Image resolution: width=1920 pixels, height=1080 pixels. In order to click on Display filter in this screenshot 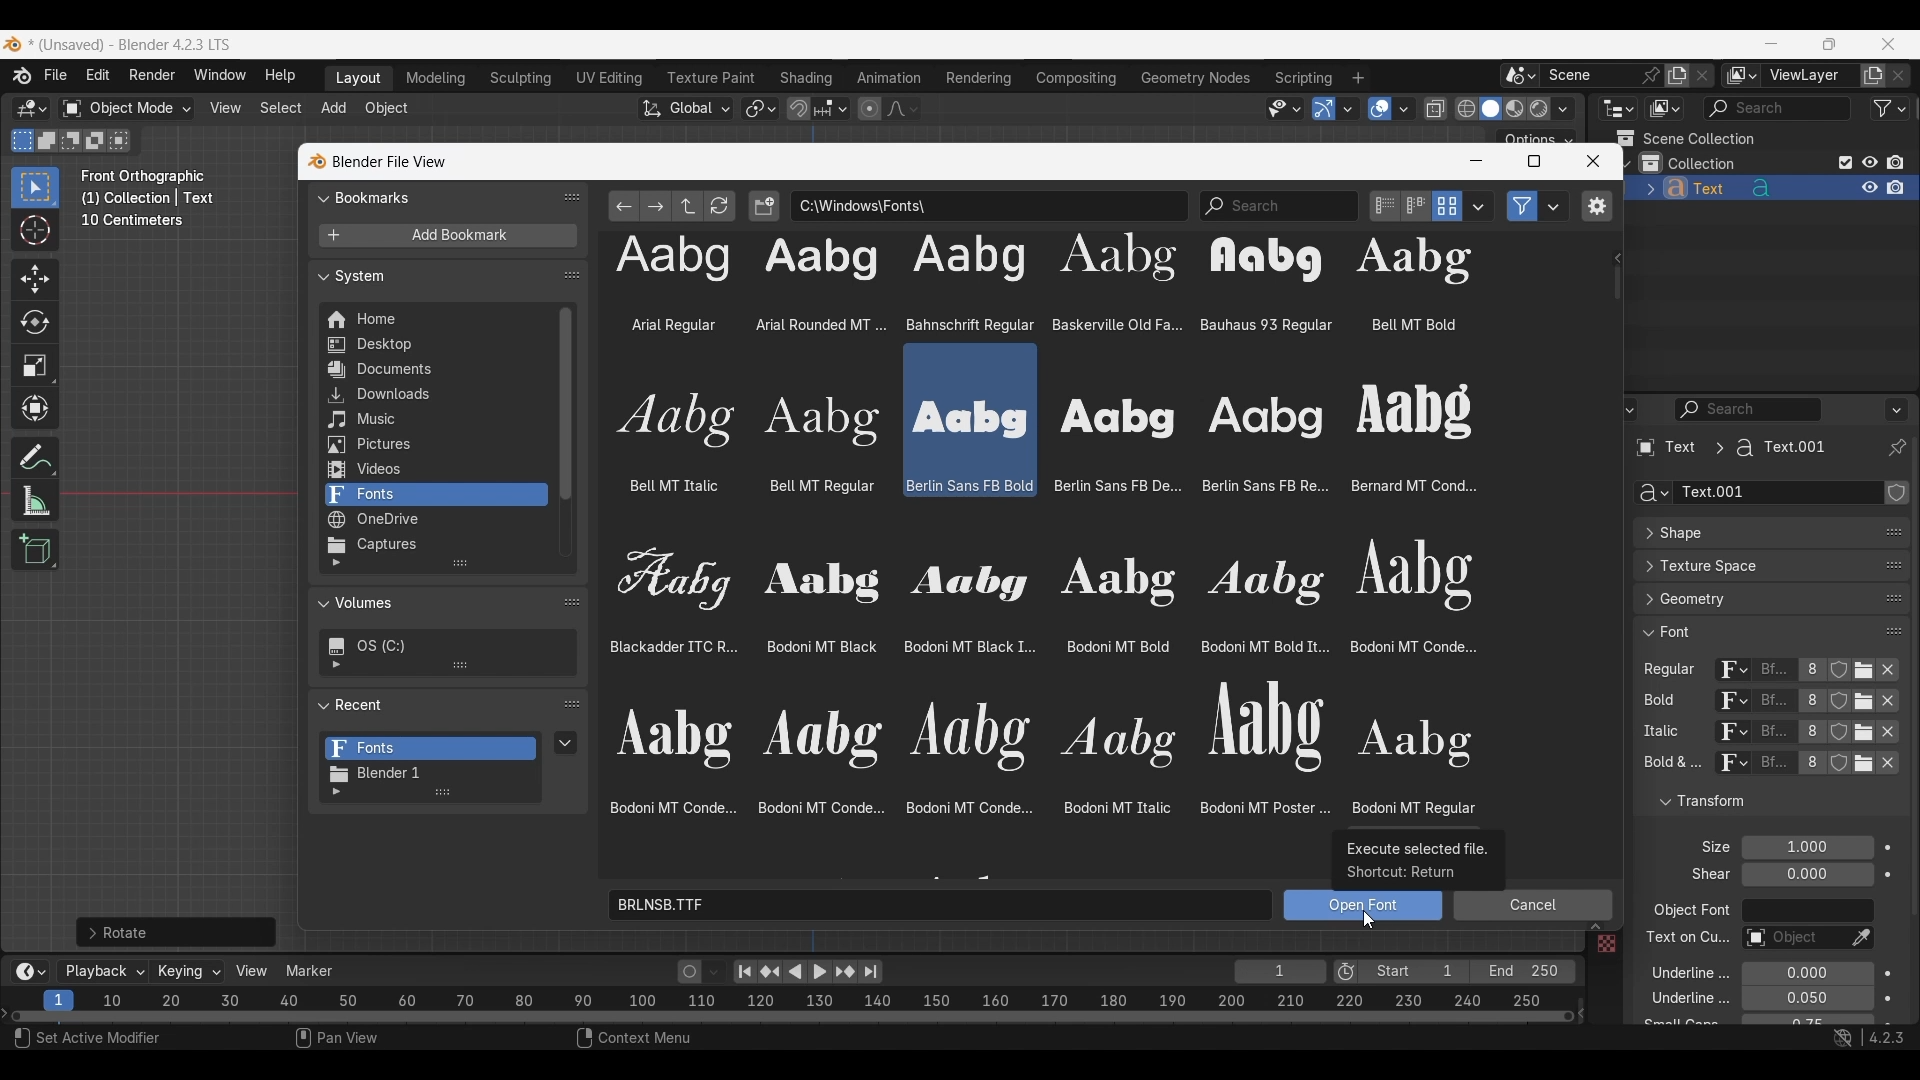, I will do `click(1777, 108)`.